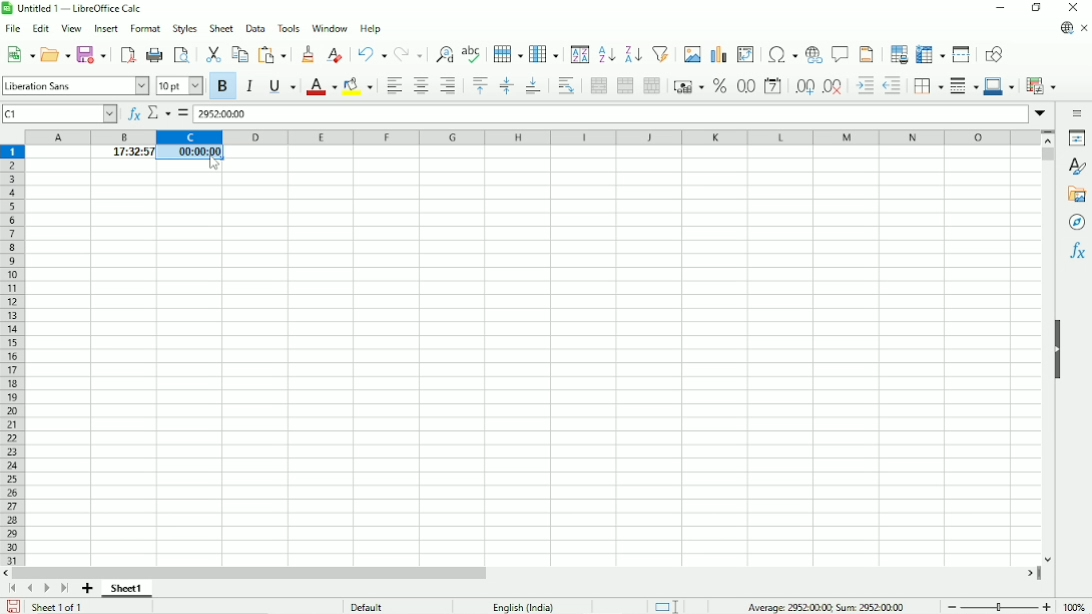 The height and width of the screenshot is (614, 1092). I want to click on Edit, so click(39, 30).